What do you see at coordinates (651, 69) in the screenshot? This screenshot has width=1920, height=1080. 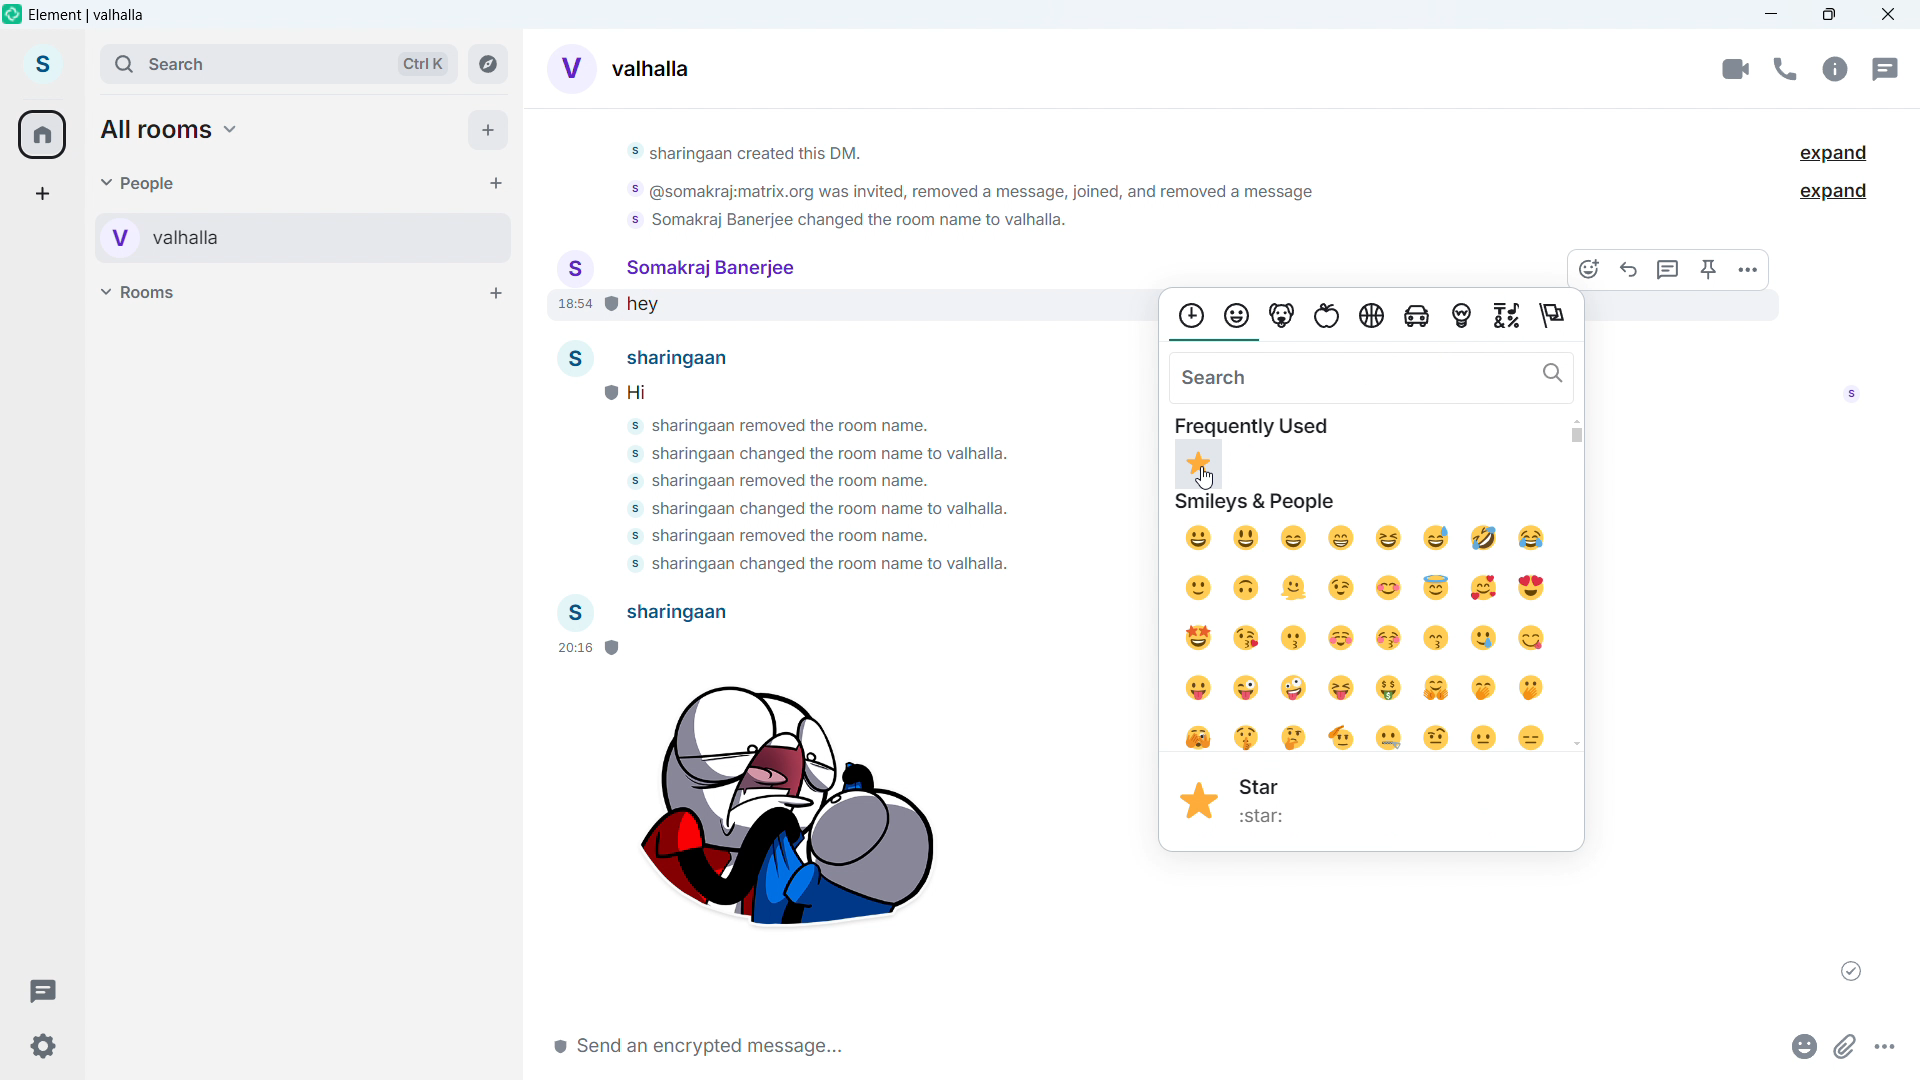 I see `Room alias` at bounding box center [651, 69].